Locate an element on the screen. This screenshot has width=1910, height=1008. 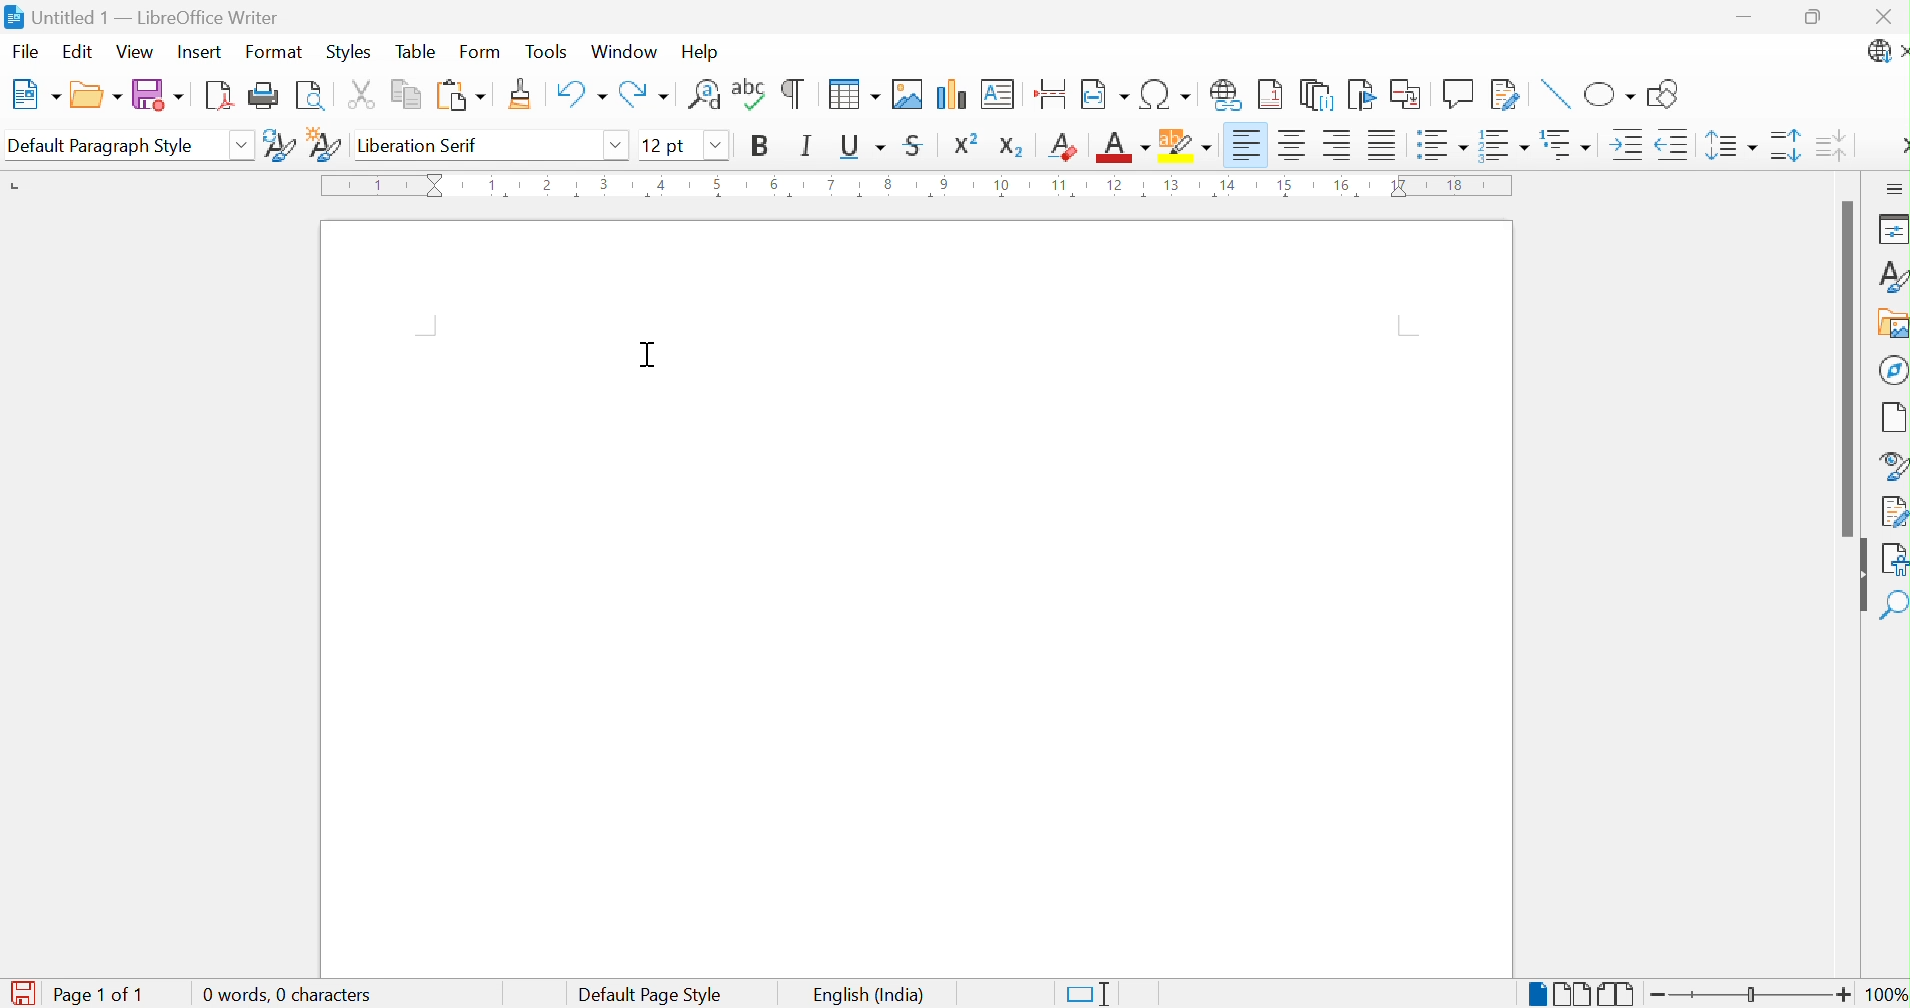
The document has been modified. Click to save the document. is located at coordinates (21, 992).